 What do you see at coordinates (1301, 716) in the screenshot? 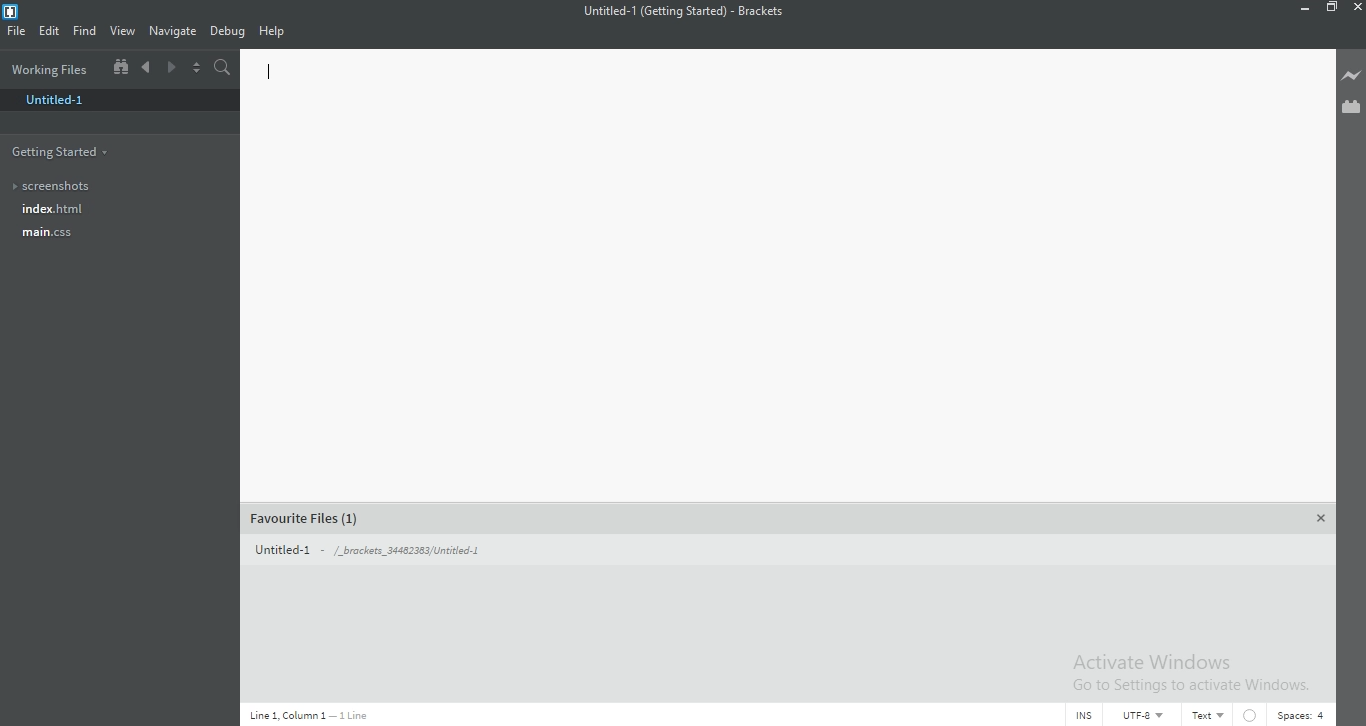
I see `Spaces:4` at bounding box center [1301, 716].